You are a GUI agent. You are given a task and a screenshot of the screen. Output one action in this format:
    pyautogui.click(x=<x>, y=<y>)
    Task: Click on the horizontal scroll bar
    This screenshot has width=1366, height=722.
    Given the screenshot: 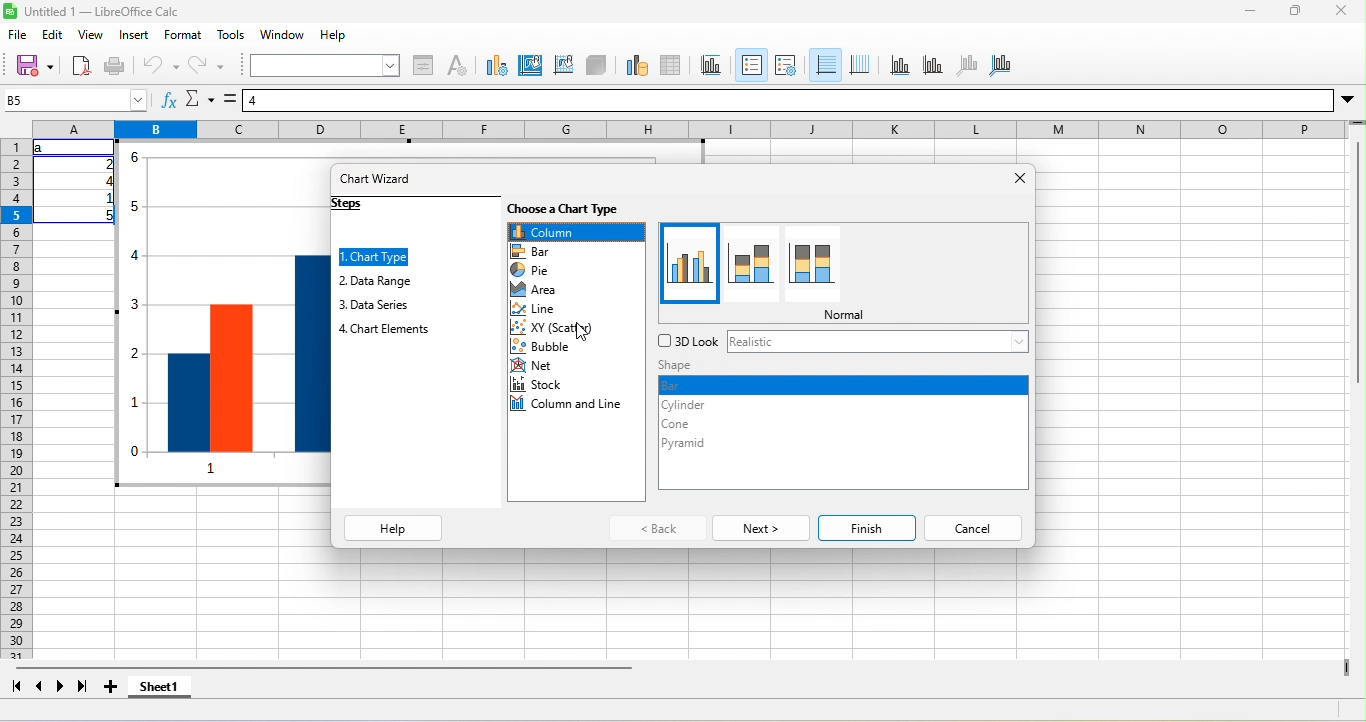 What is the action you would take?
    pyautogui.click(x=323, y=668)
    